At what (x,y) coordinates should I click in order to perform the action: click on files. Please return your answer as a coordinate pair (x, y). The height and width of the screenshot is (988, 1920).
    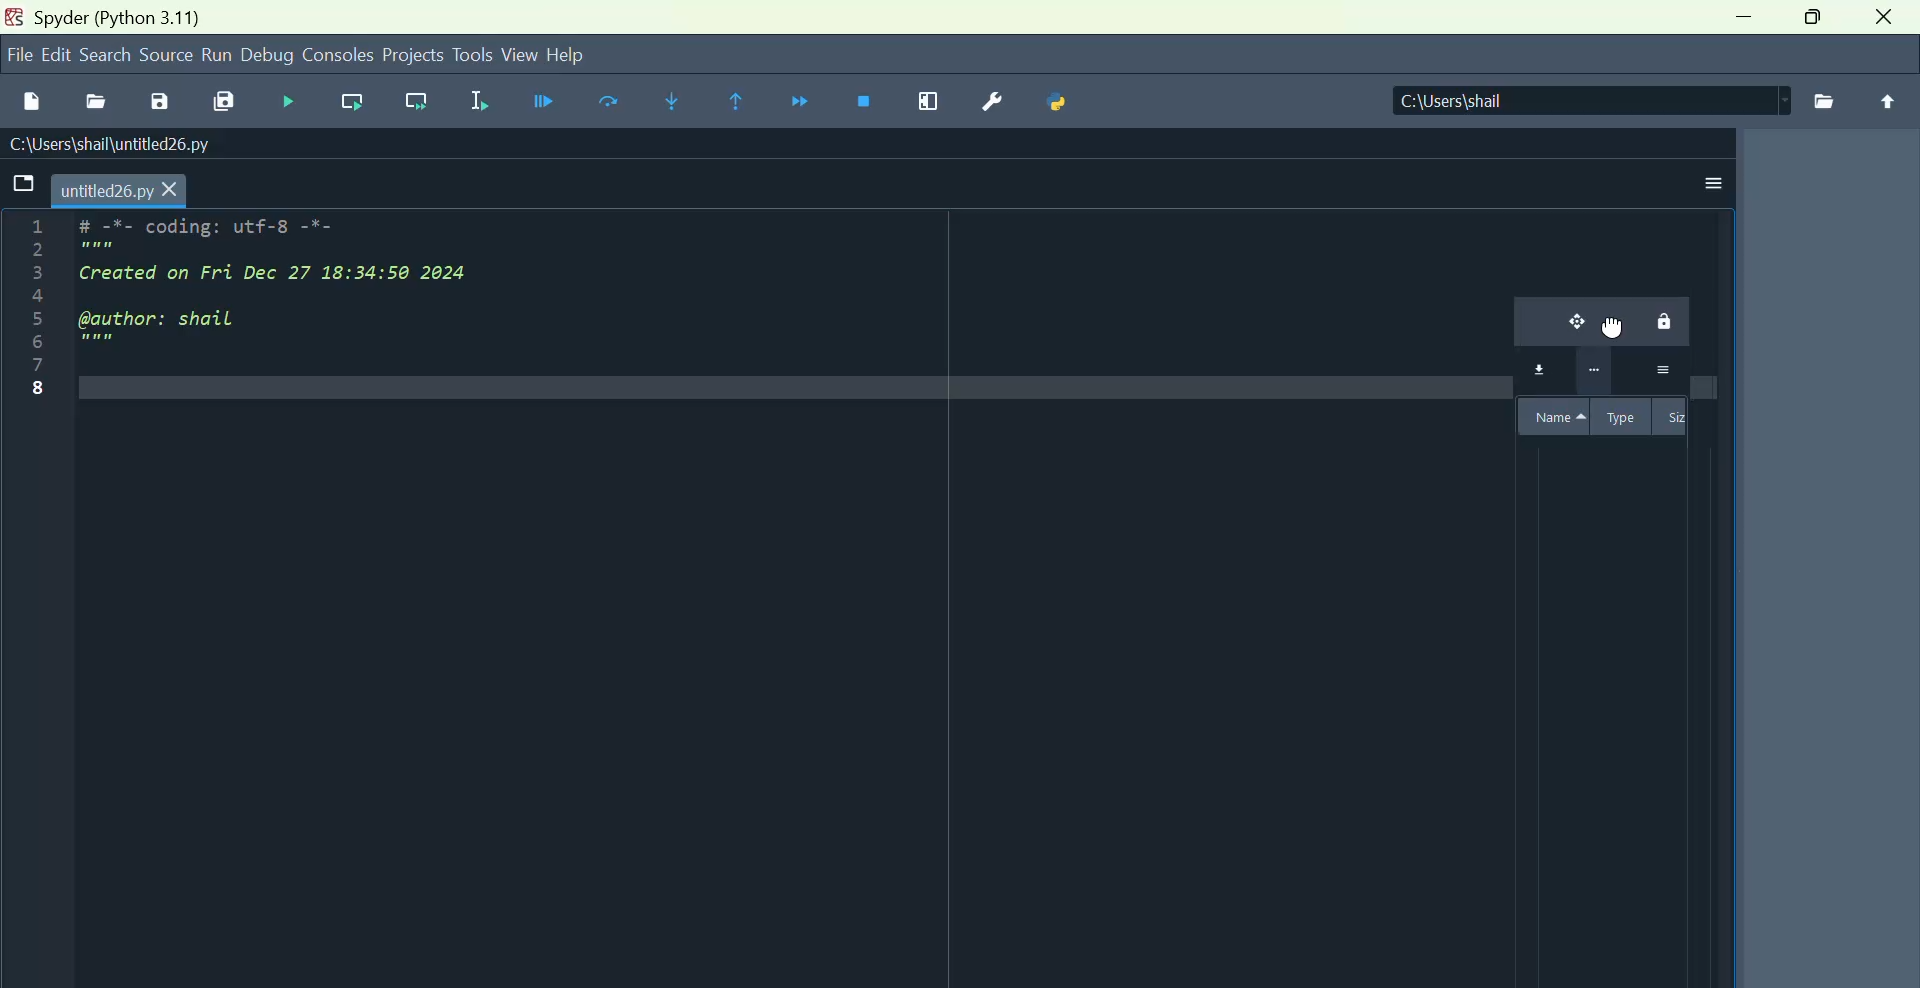
    Looking at the image, I should click on (1822, 100).